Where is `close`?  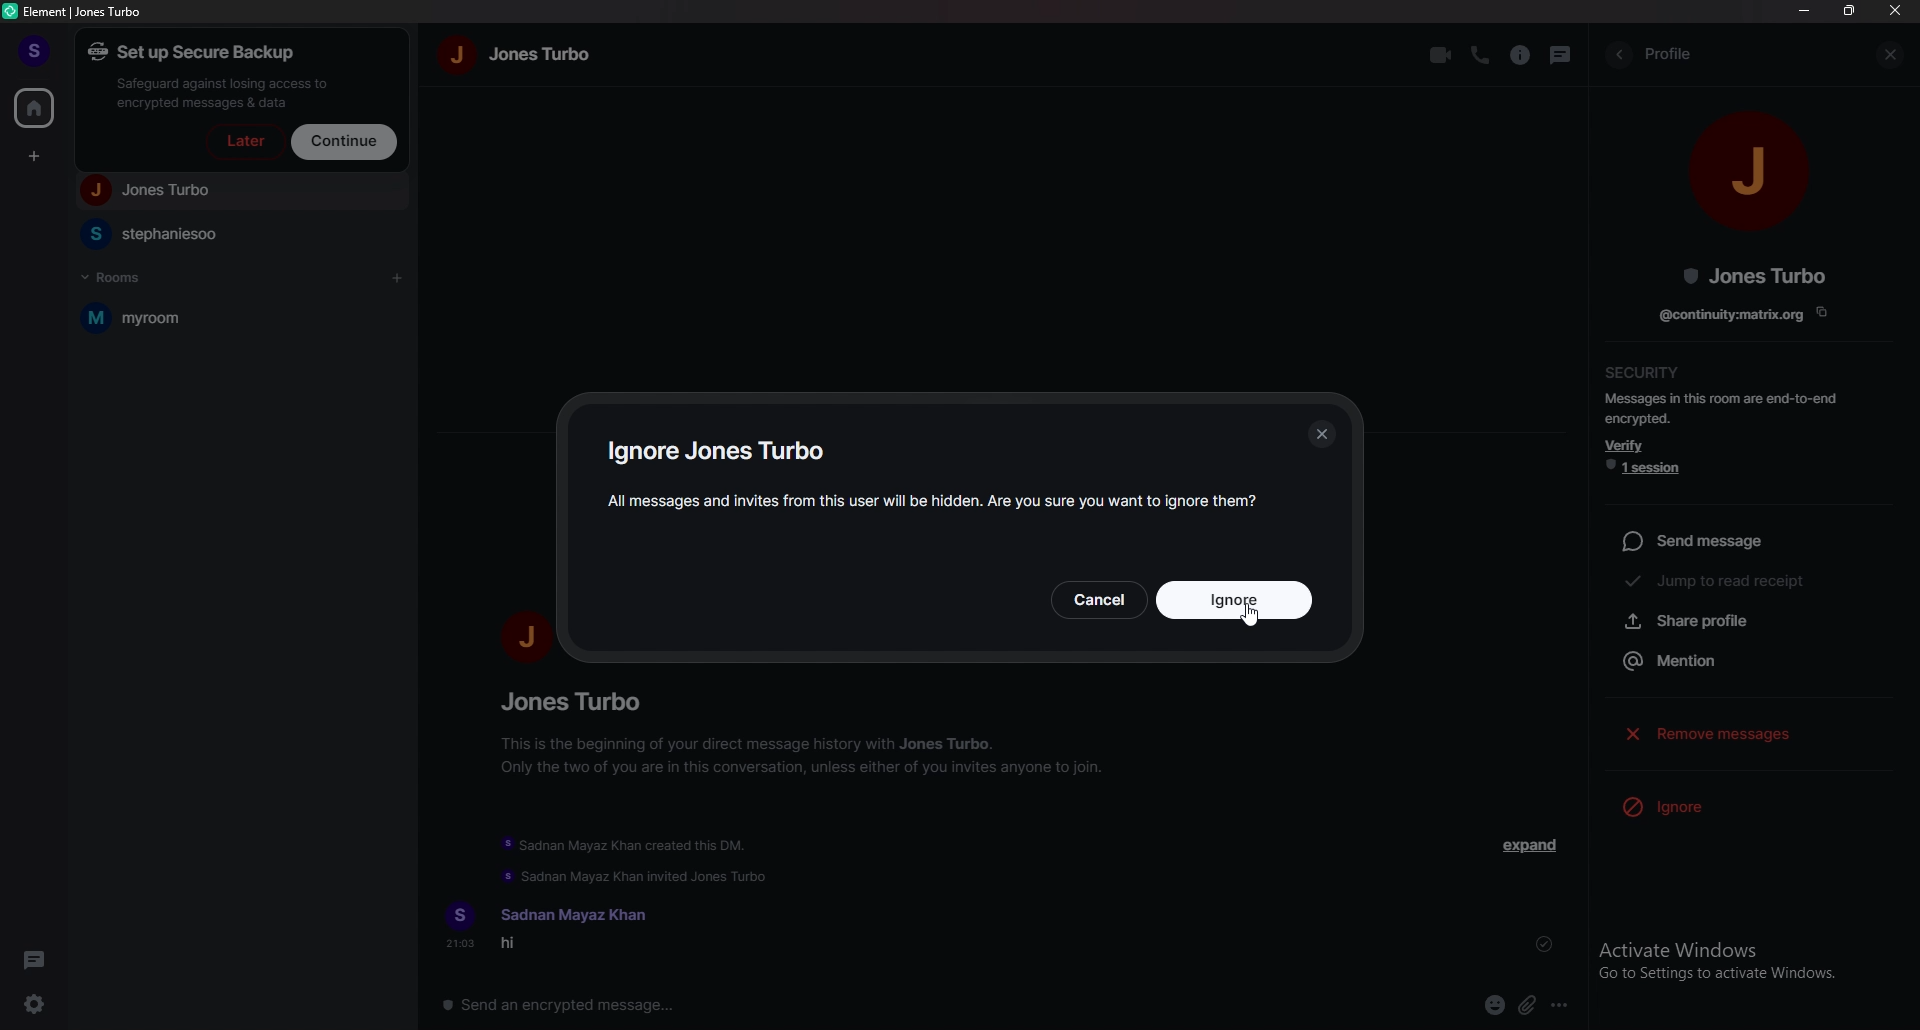 close is located at coordinates (1896, 11).